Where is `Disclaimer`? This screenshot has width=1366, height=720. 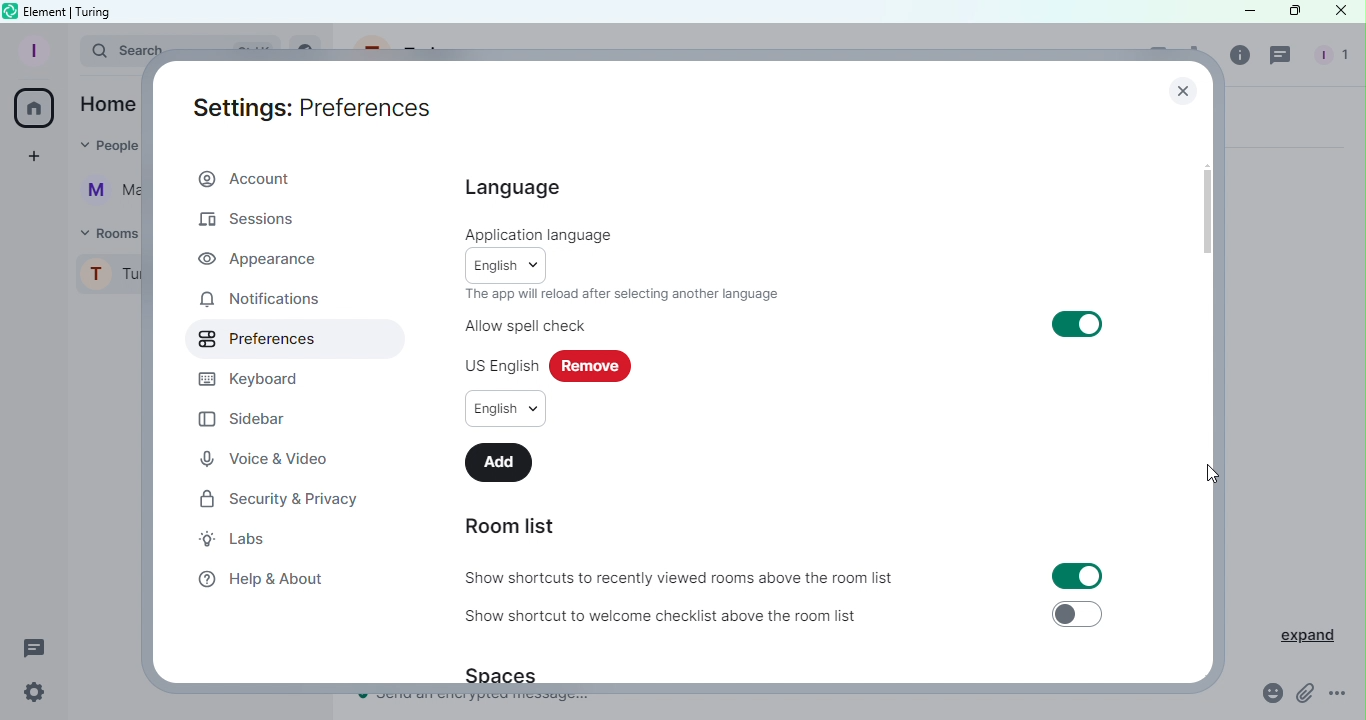
Disclaimer is located at coordinates (620, 292).